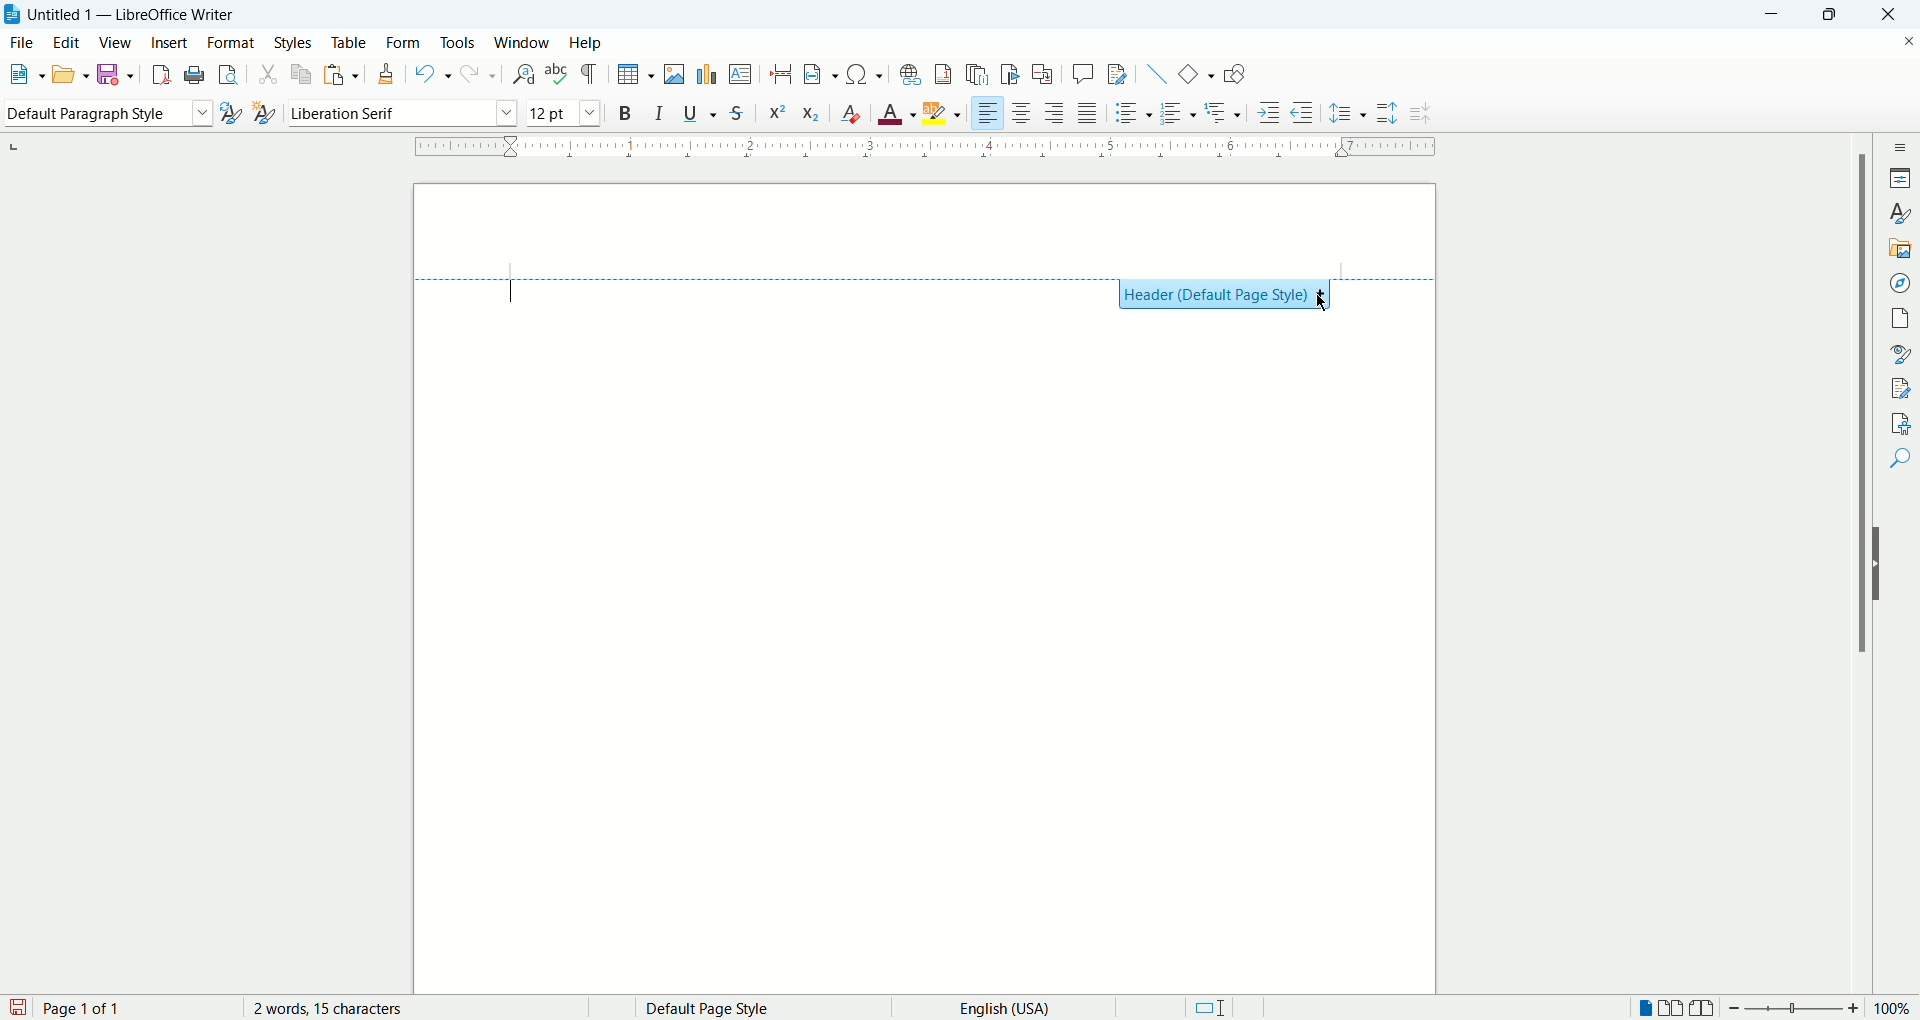 The width and height of the screenshot is (1920, 1020). What do you see at coordinates (229, 43) in the screenshot?
I see `format` at bounding box center [229, 43].